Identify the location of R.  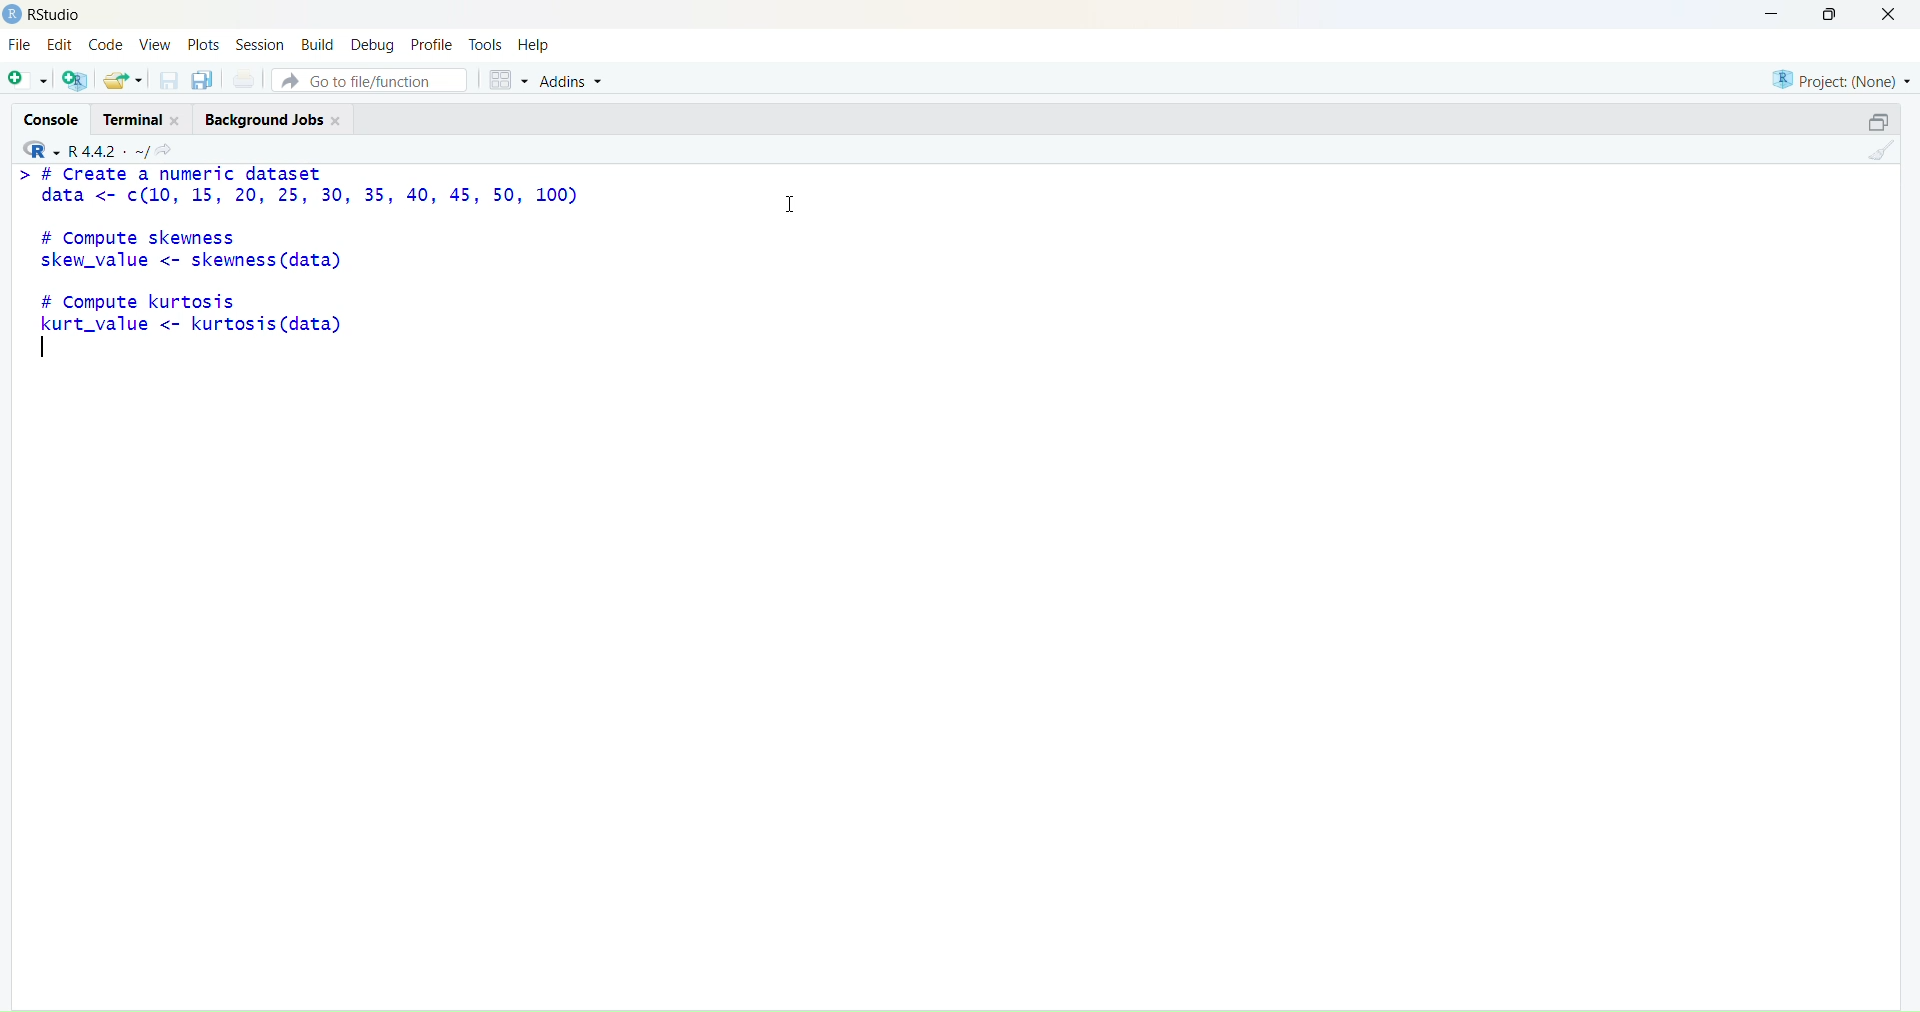
(36, 149).